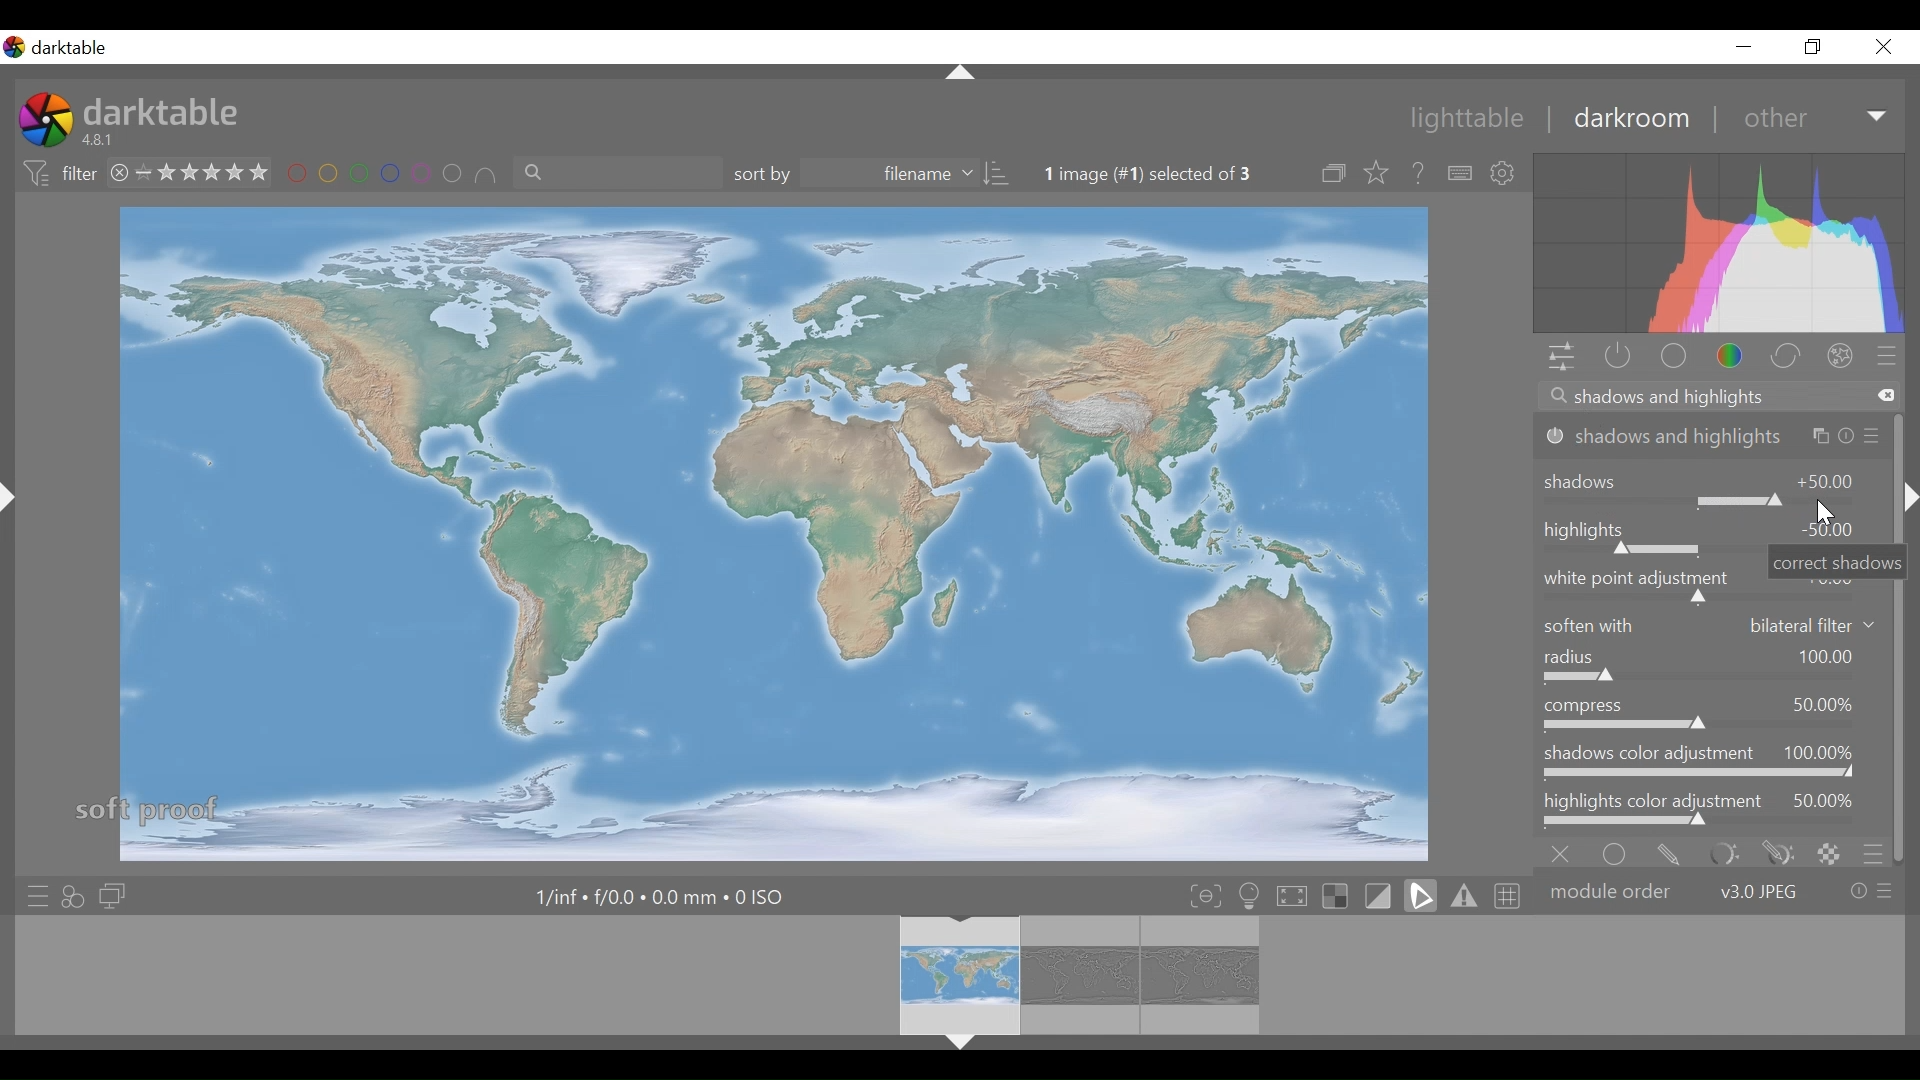 The image size is (1920, 1080). Describe the element at coordinates (44, 122) in the screenshot. I see `Darktable Desktop Icon` at that location.